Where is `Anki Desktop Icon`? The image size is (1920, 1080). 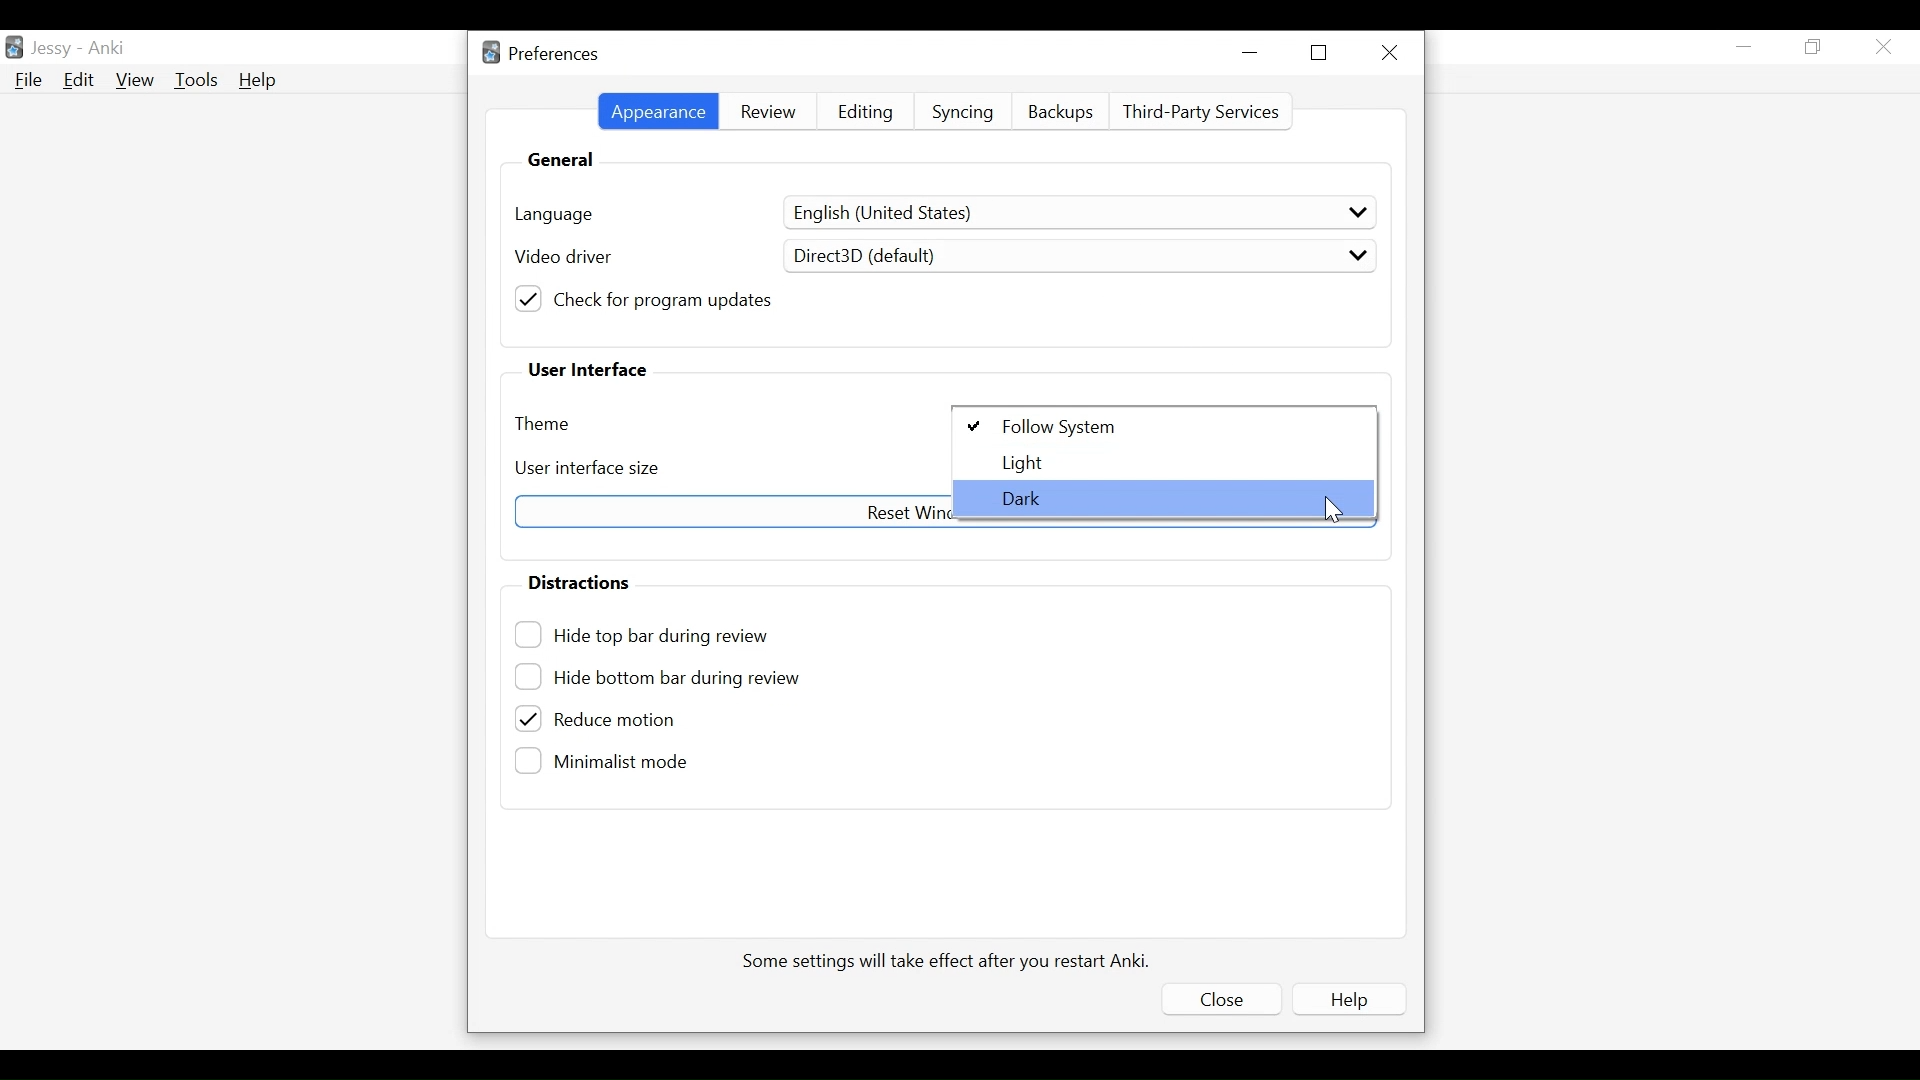 Anki Desktop Icon is located at coordinates (14, 48).